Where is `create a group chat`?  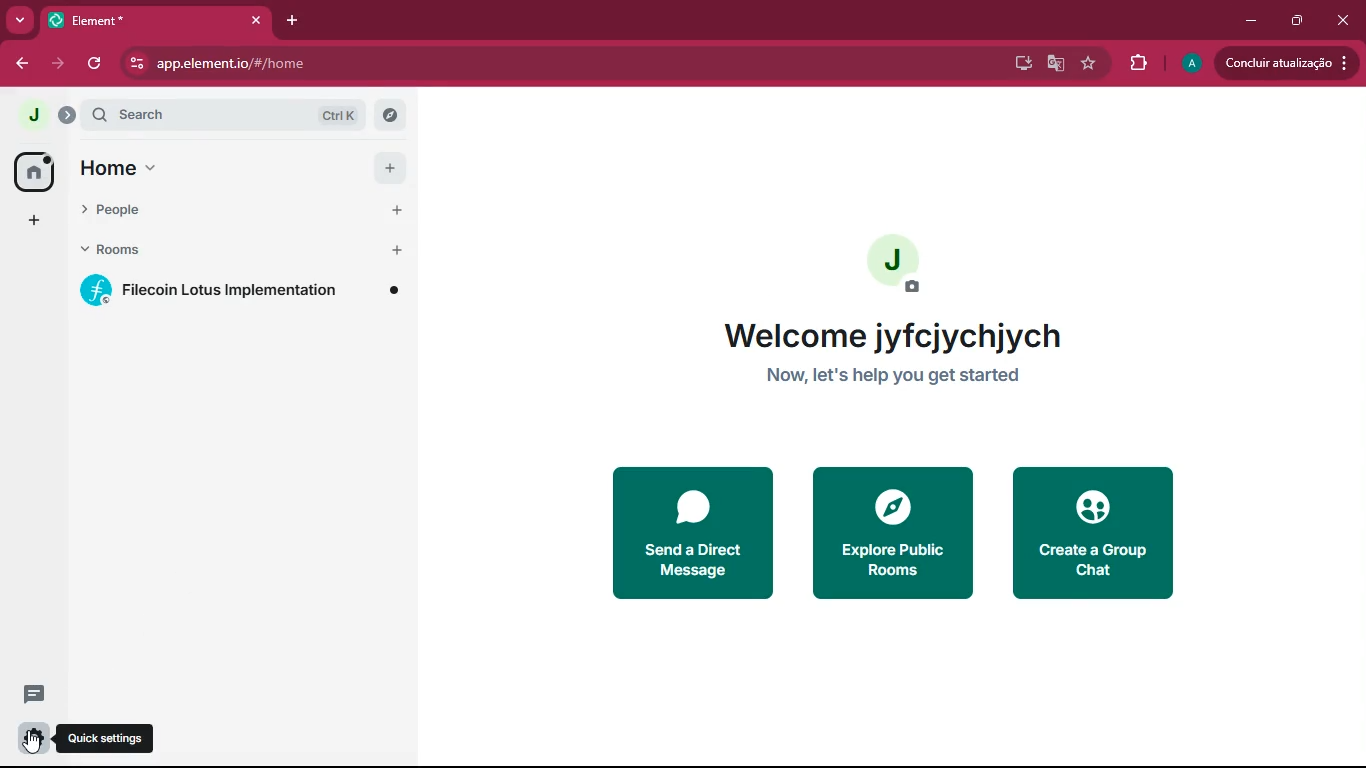
create a group chat is located at coordinates (1100, 533).